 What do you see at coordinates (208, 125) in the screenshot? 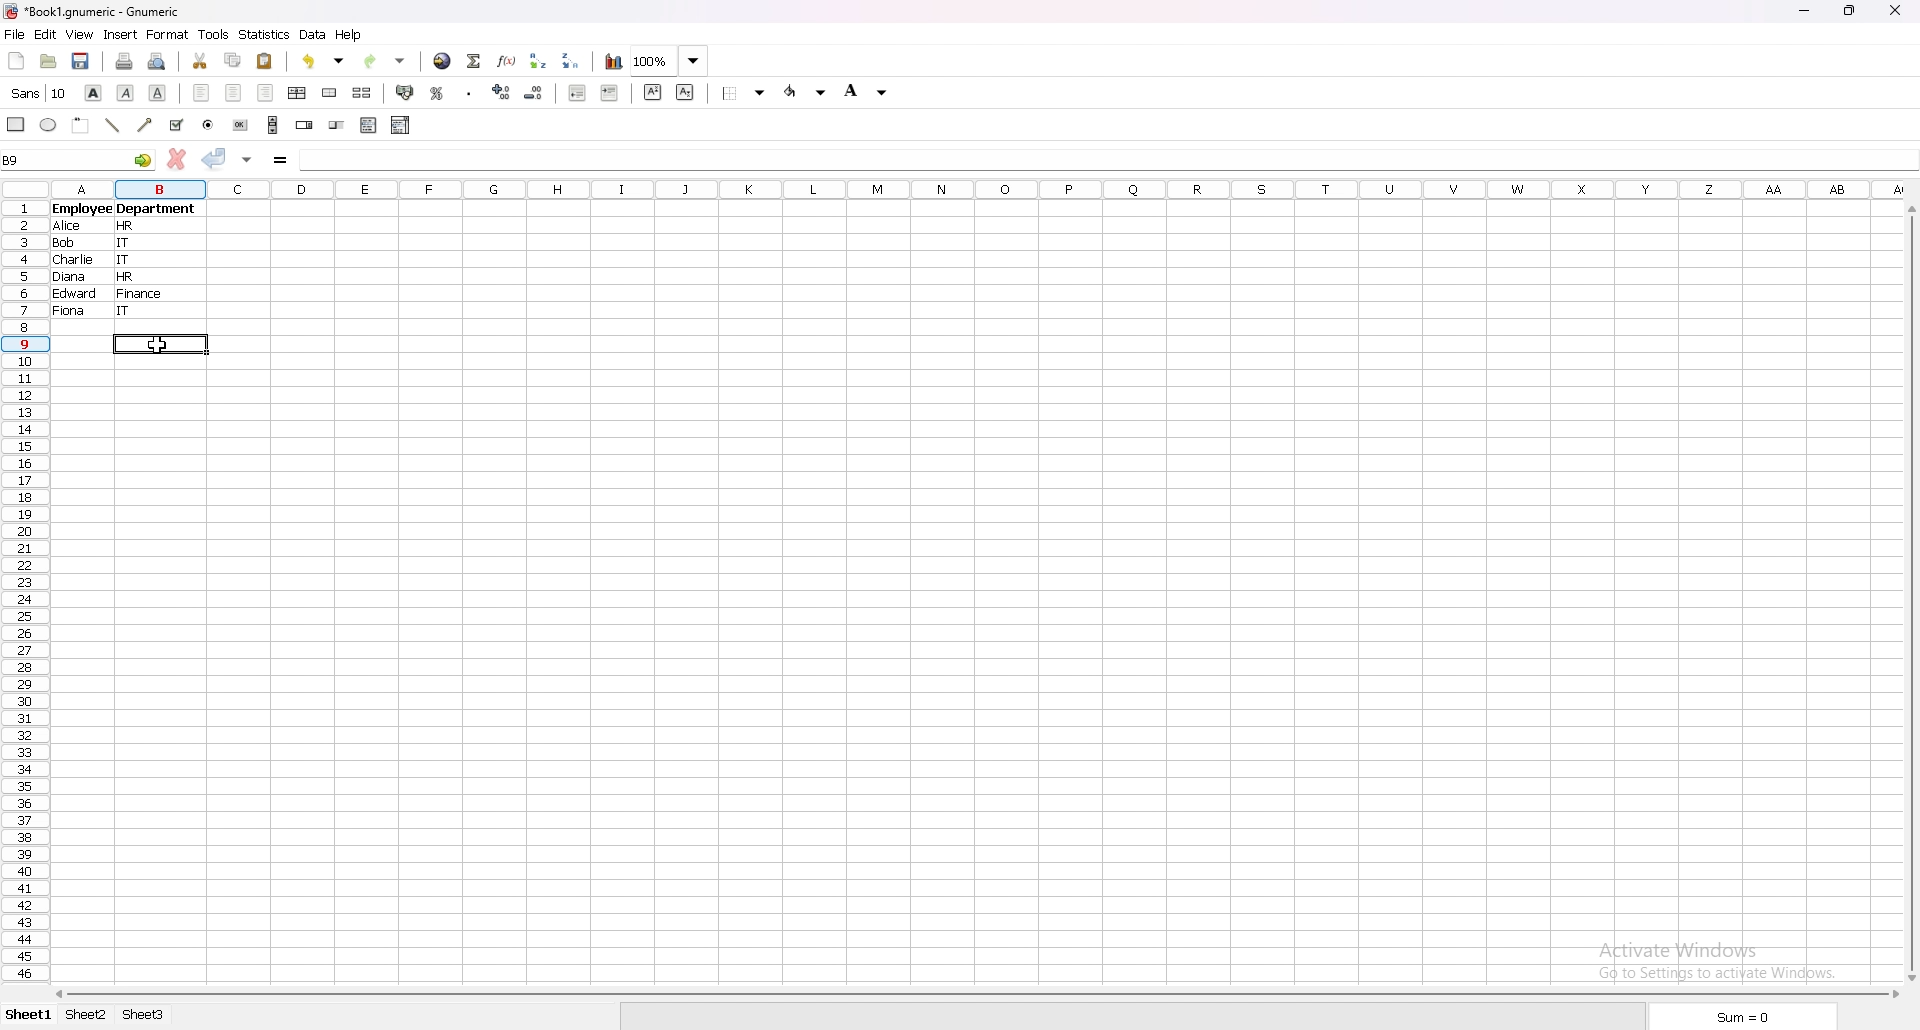
I see `radio button` at bounding box center [208, 125].